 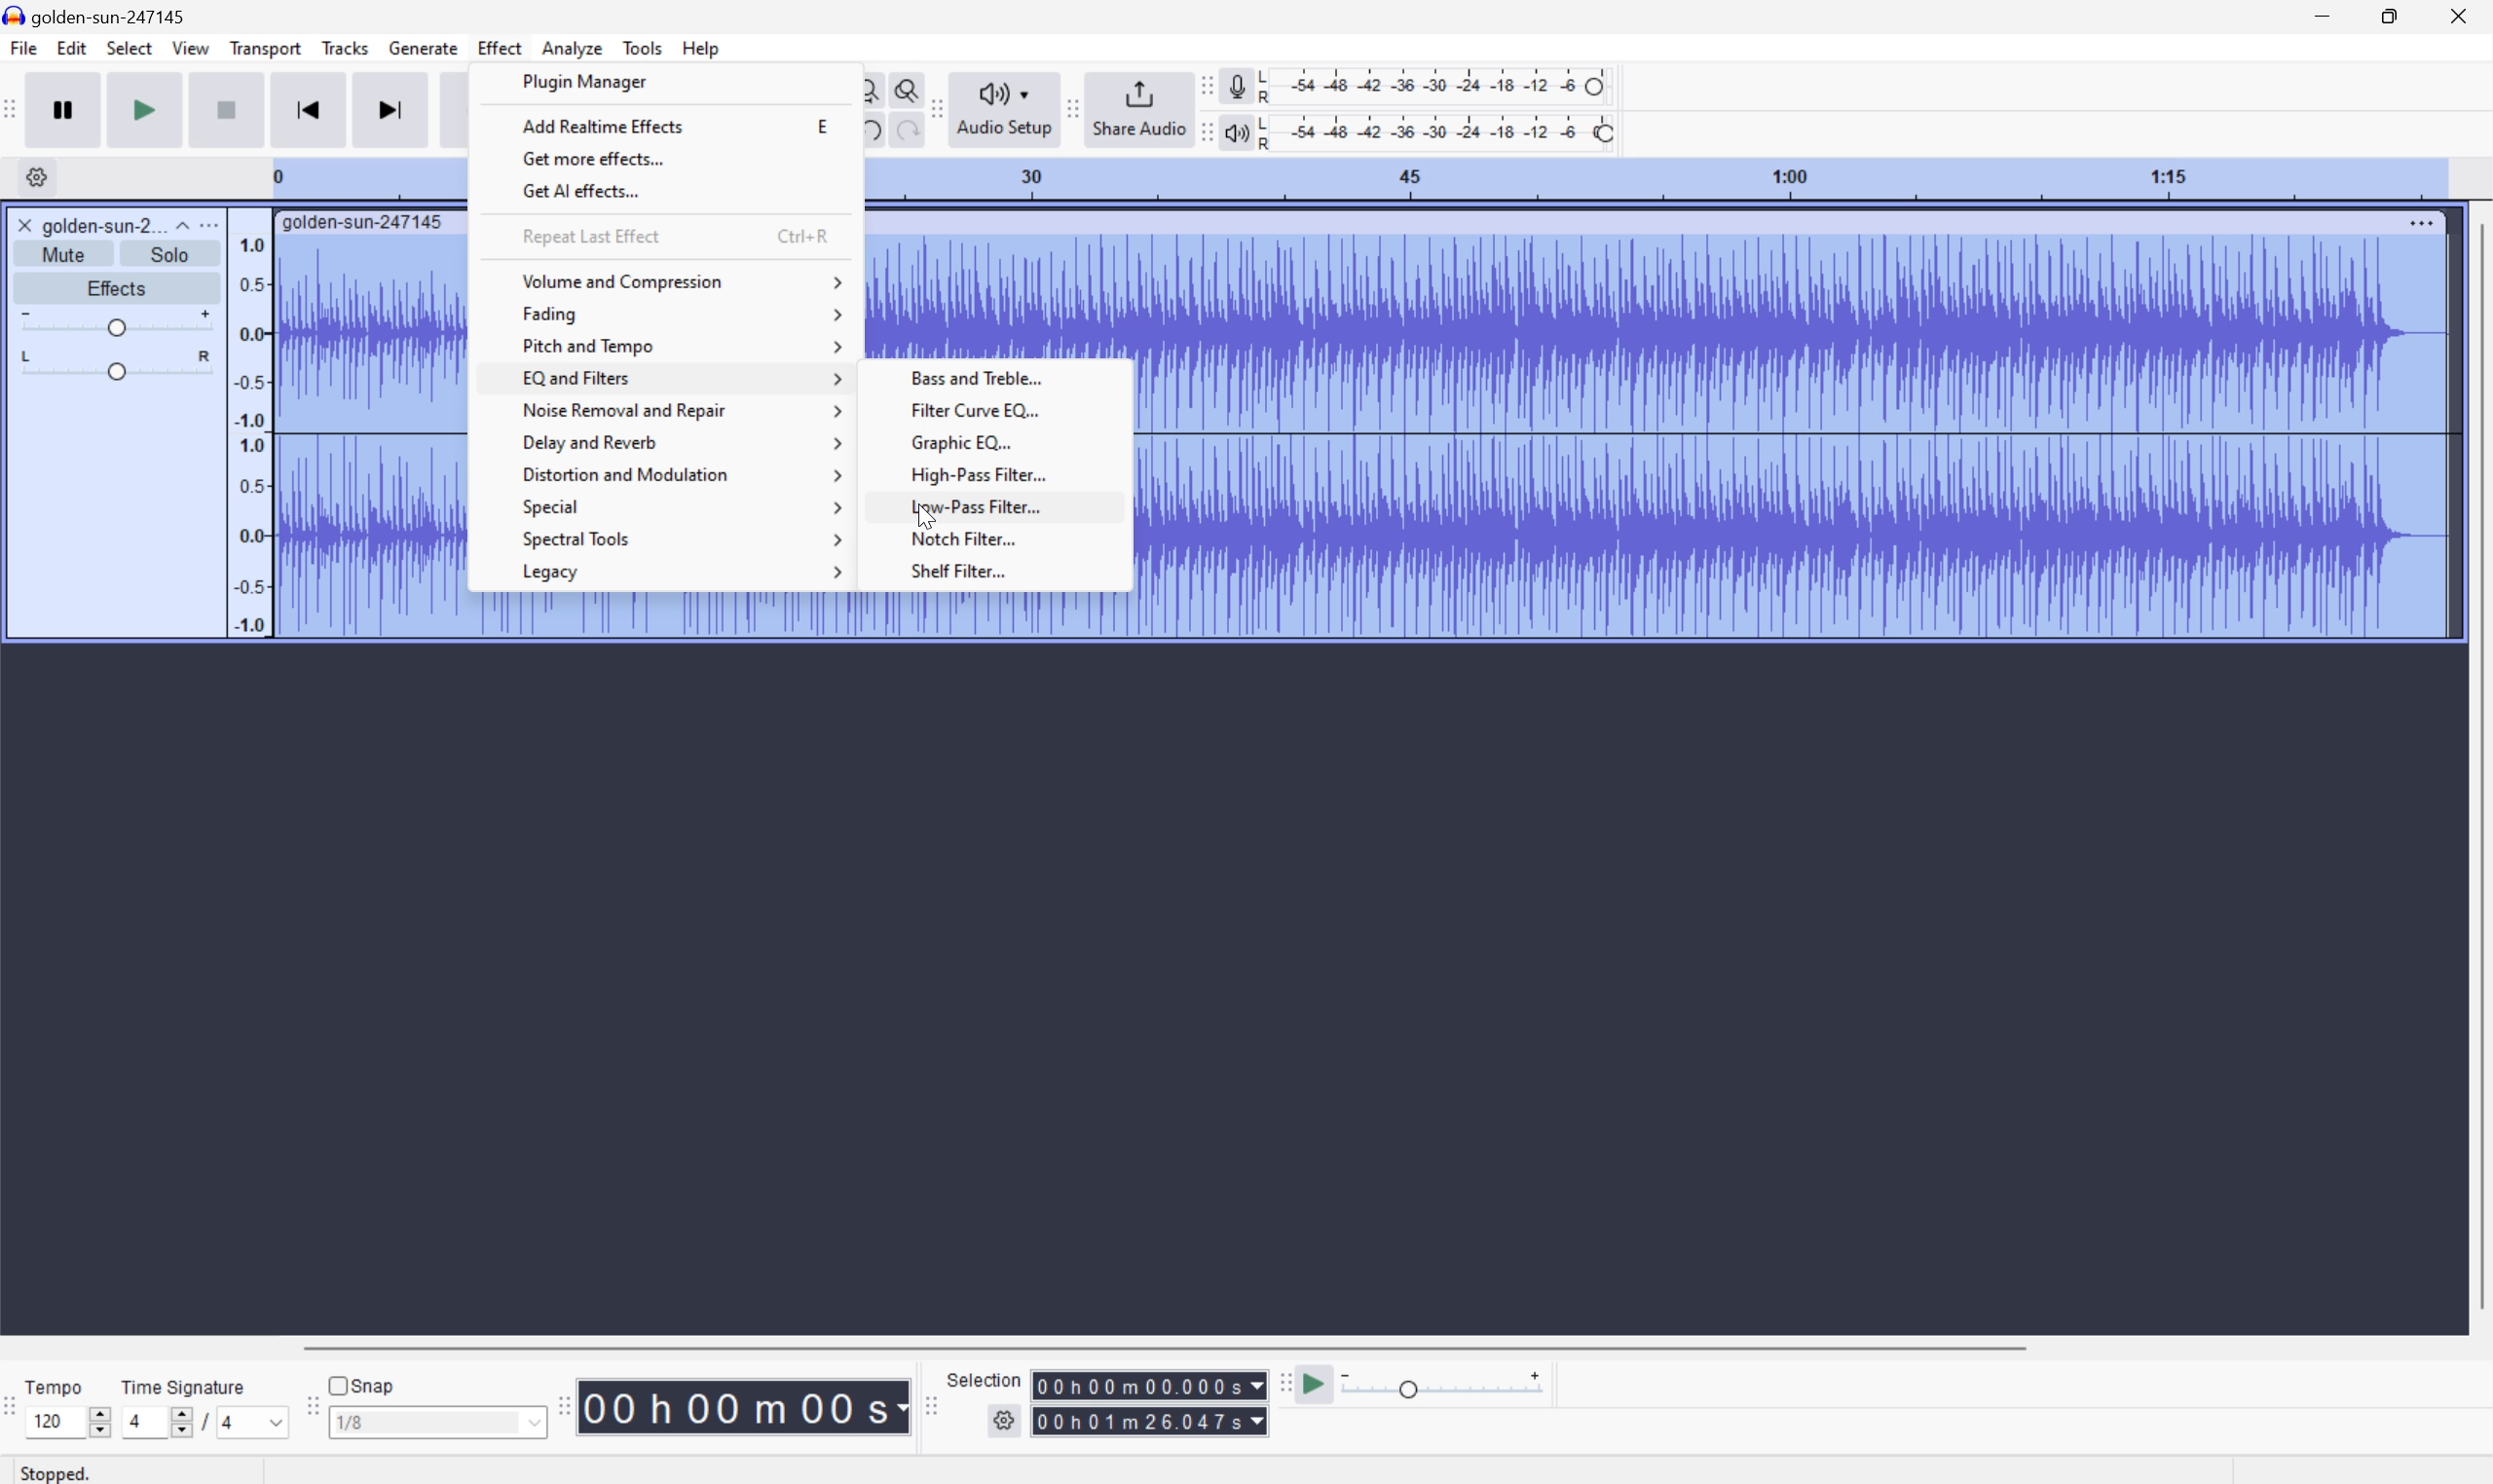 I want to click on Audacity playback meter toolbar, so click(x=1202, y=135).